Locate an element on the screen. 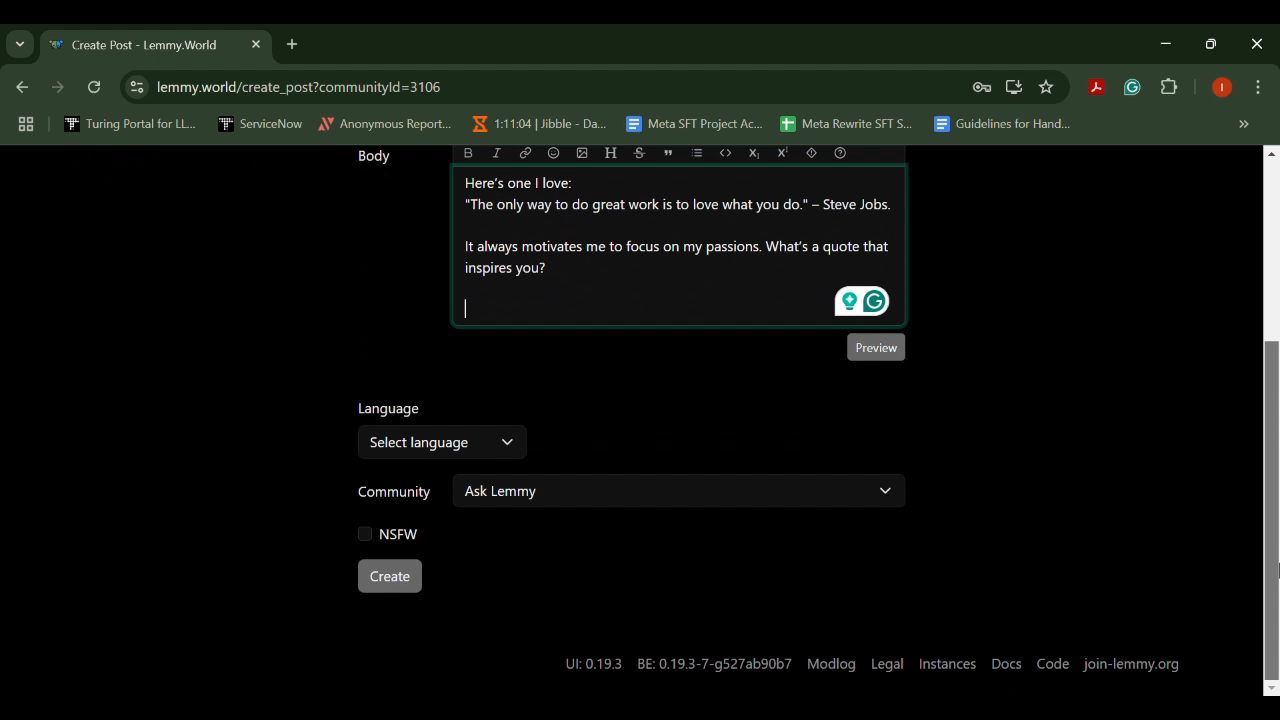 This screenshot has height=720, width=1280. Turing Portal for LL... is located at coordinates (130, 126).